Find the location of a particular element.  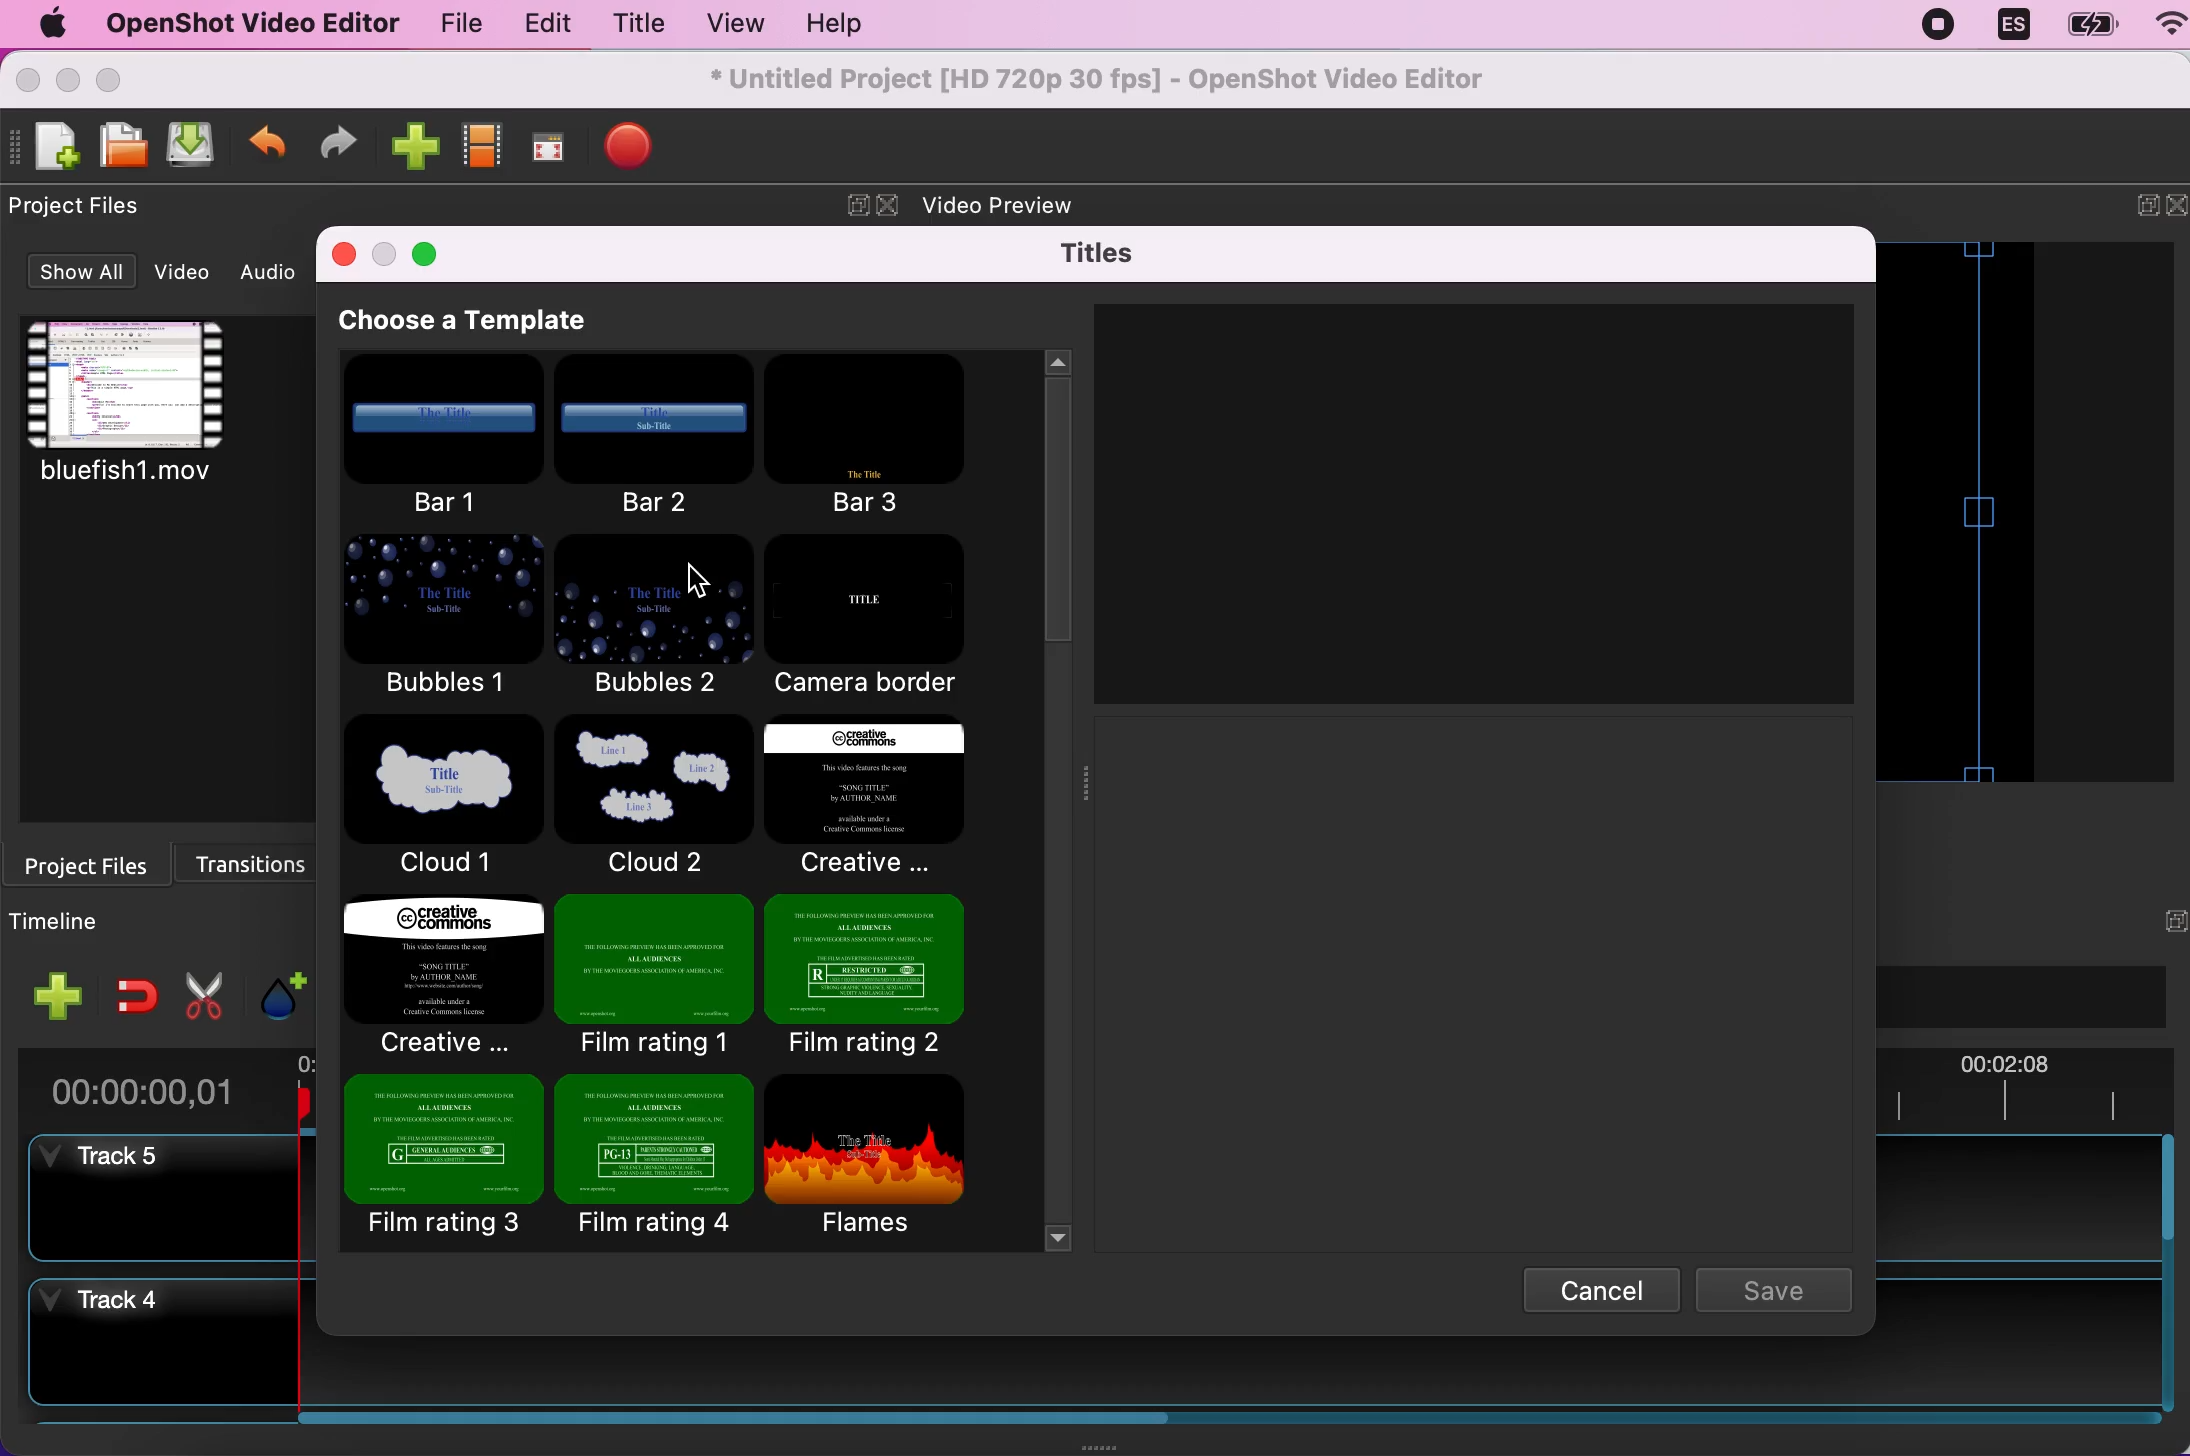

transitions is located at coordinates (261, 859).